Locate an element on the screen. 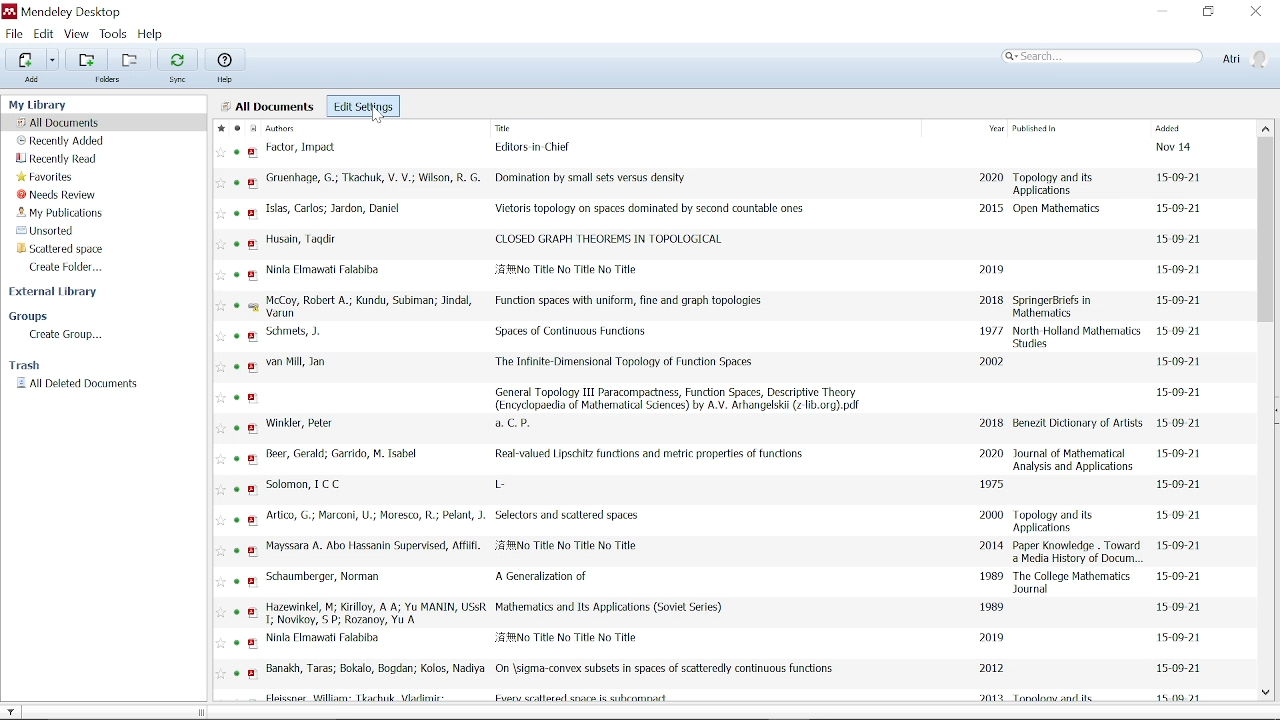 The image size is (1280, 720). Favorites is located at coordinates (46, 176).